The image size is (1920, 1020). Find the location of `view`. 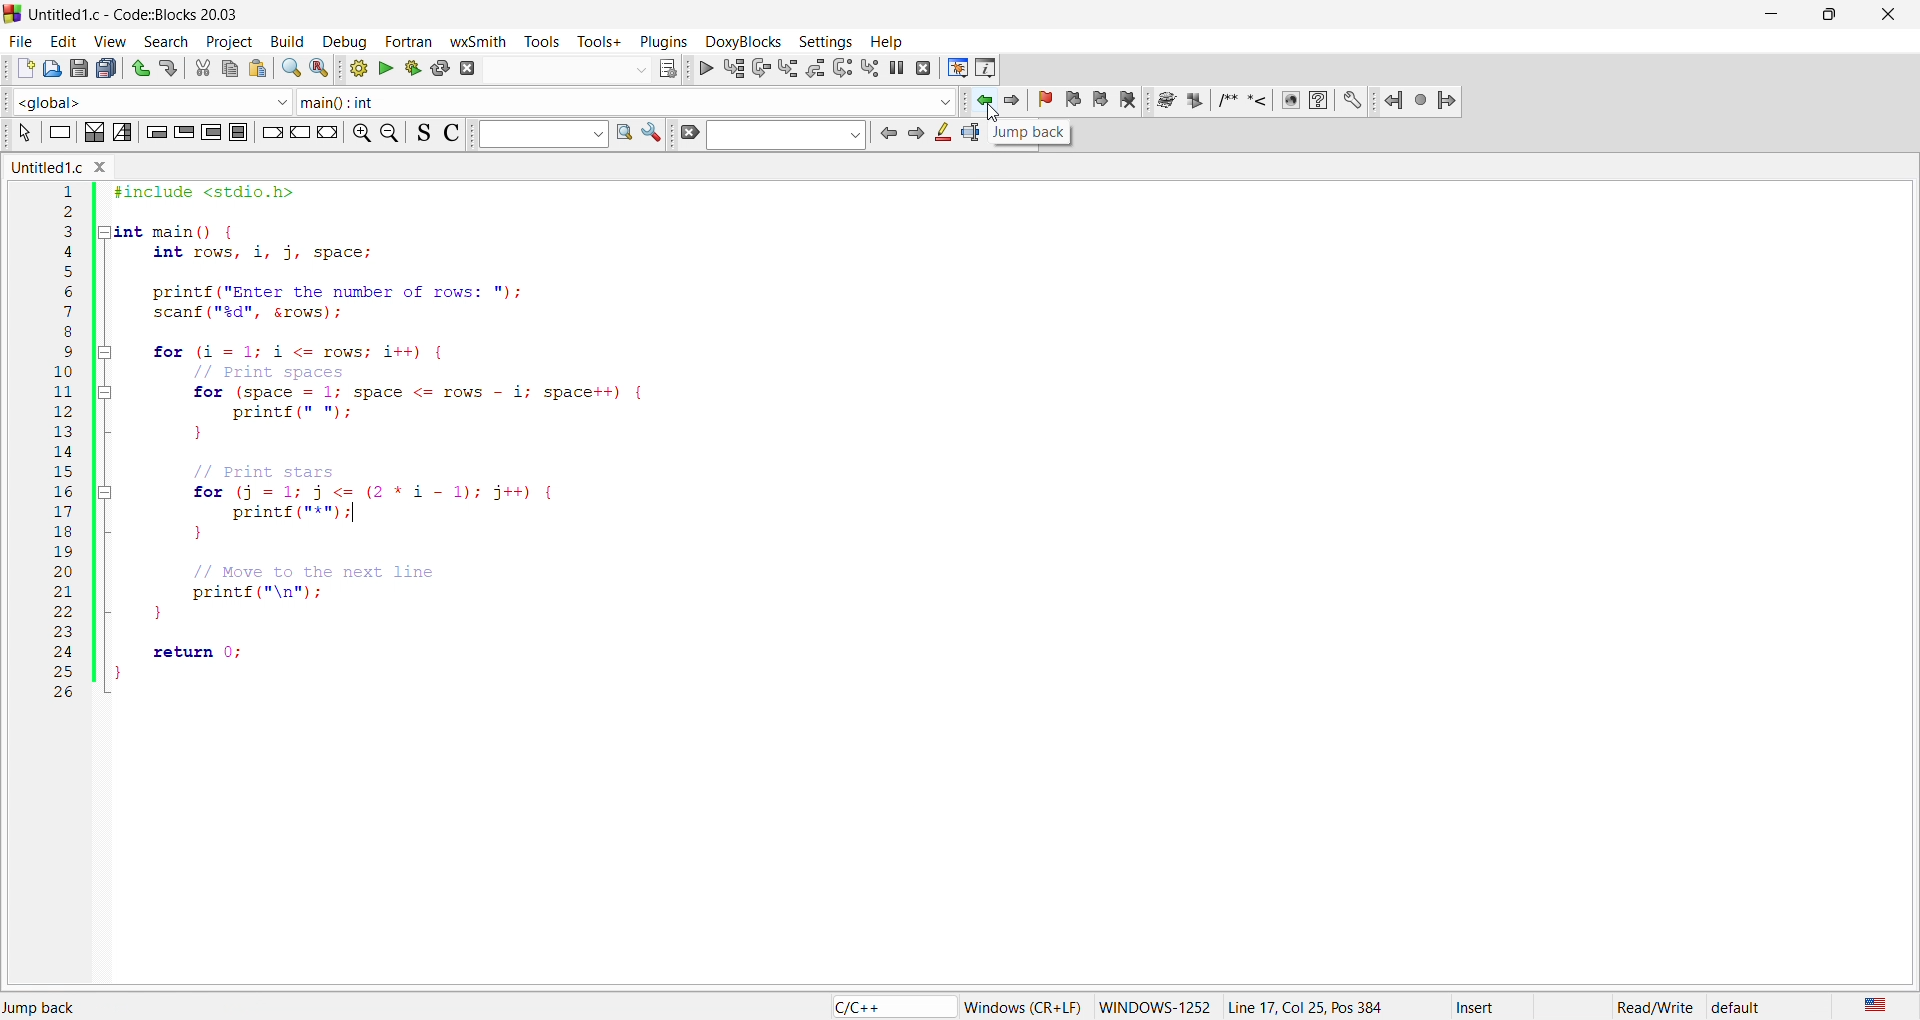

view is located at coordinates (106, 39).